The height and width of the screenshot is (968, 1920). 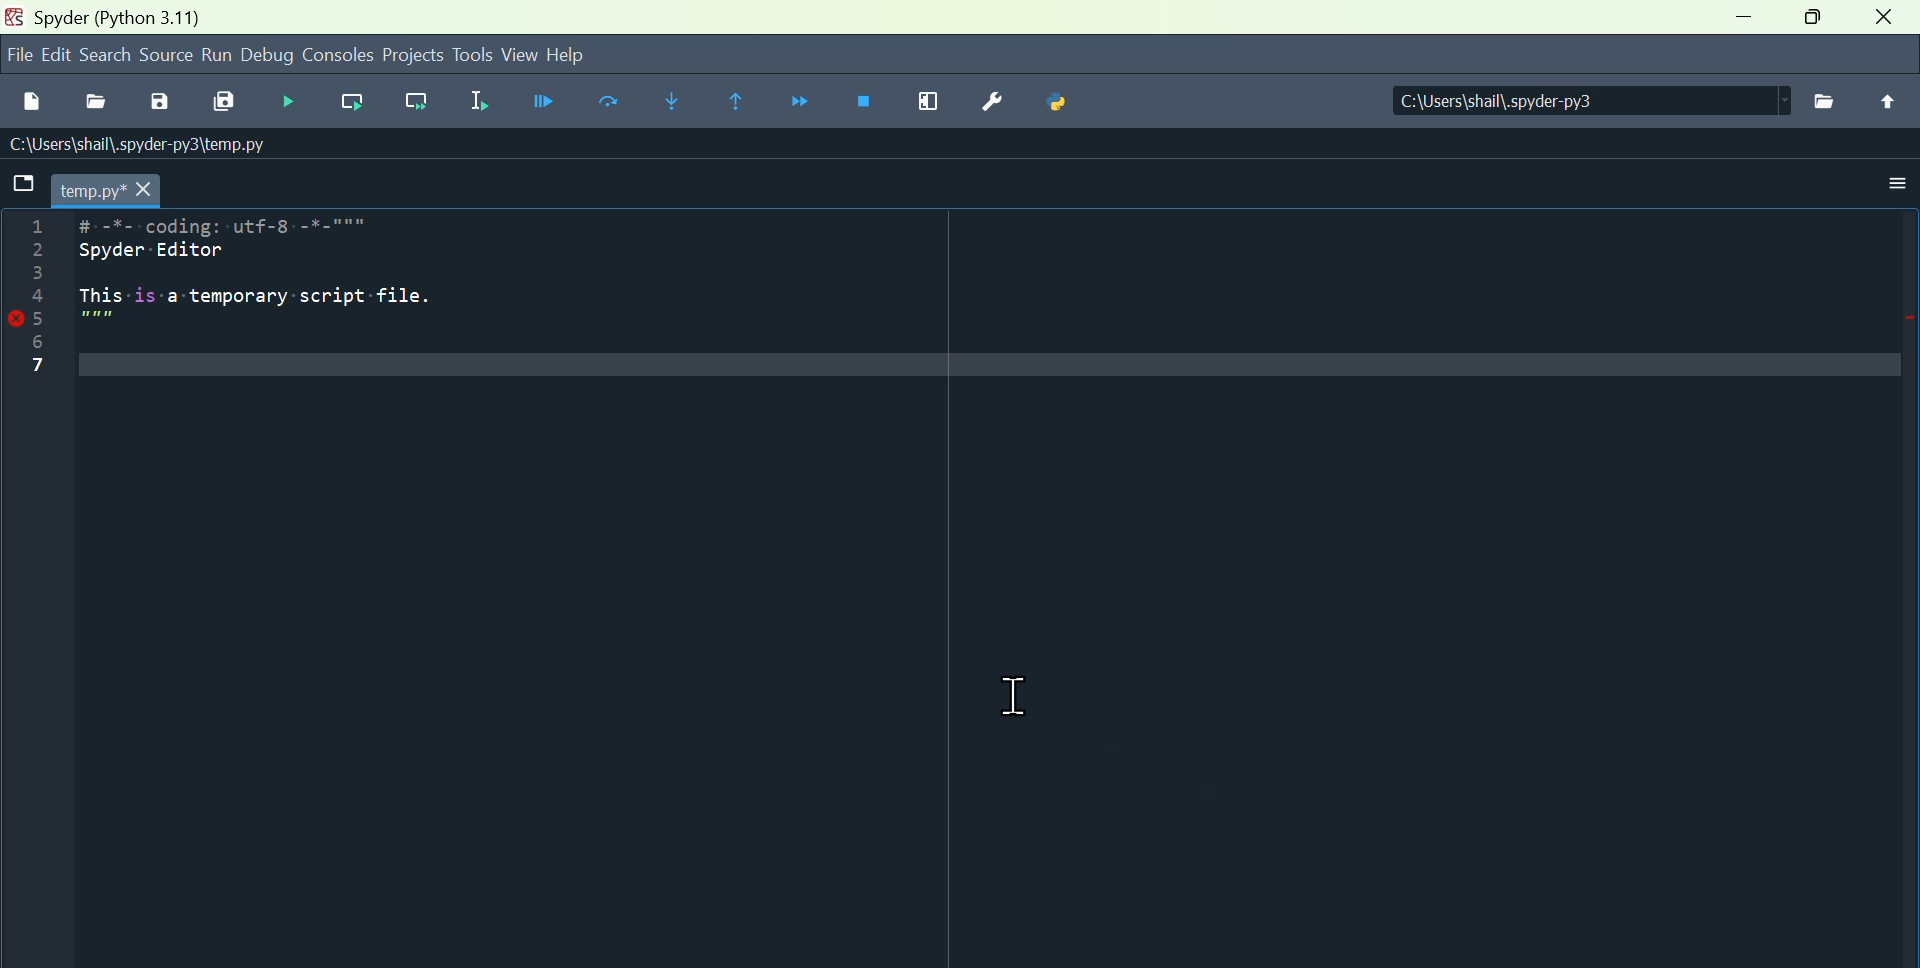 What do you see at coordinates (798, 99) in the screenshot?
I see `Continue execution until next function` at bounding box center [798, 99].